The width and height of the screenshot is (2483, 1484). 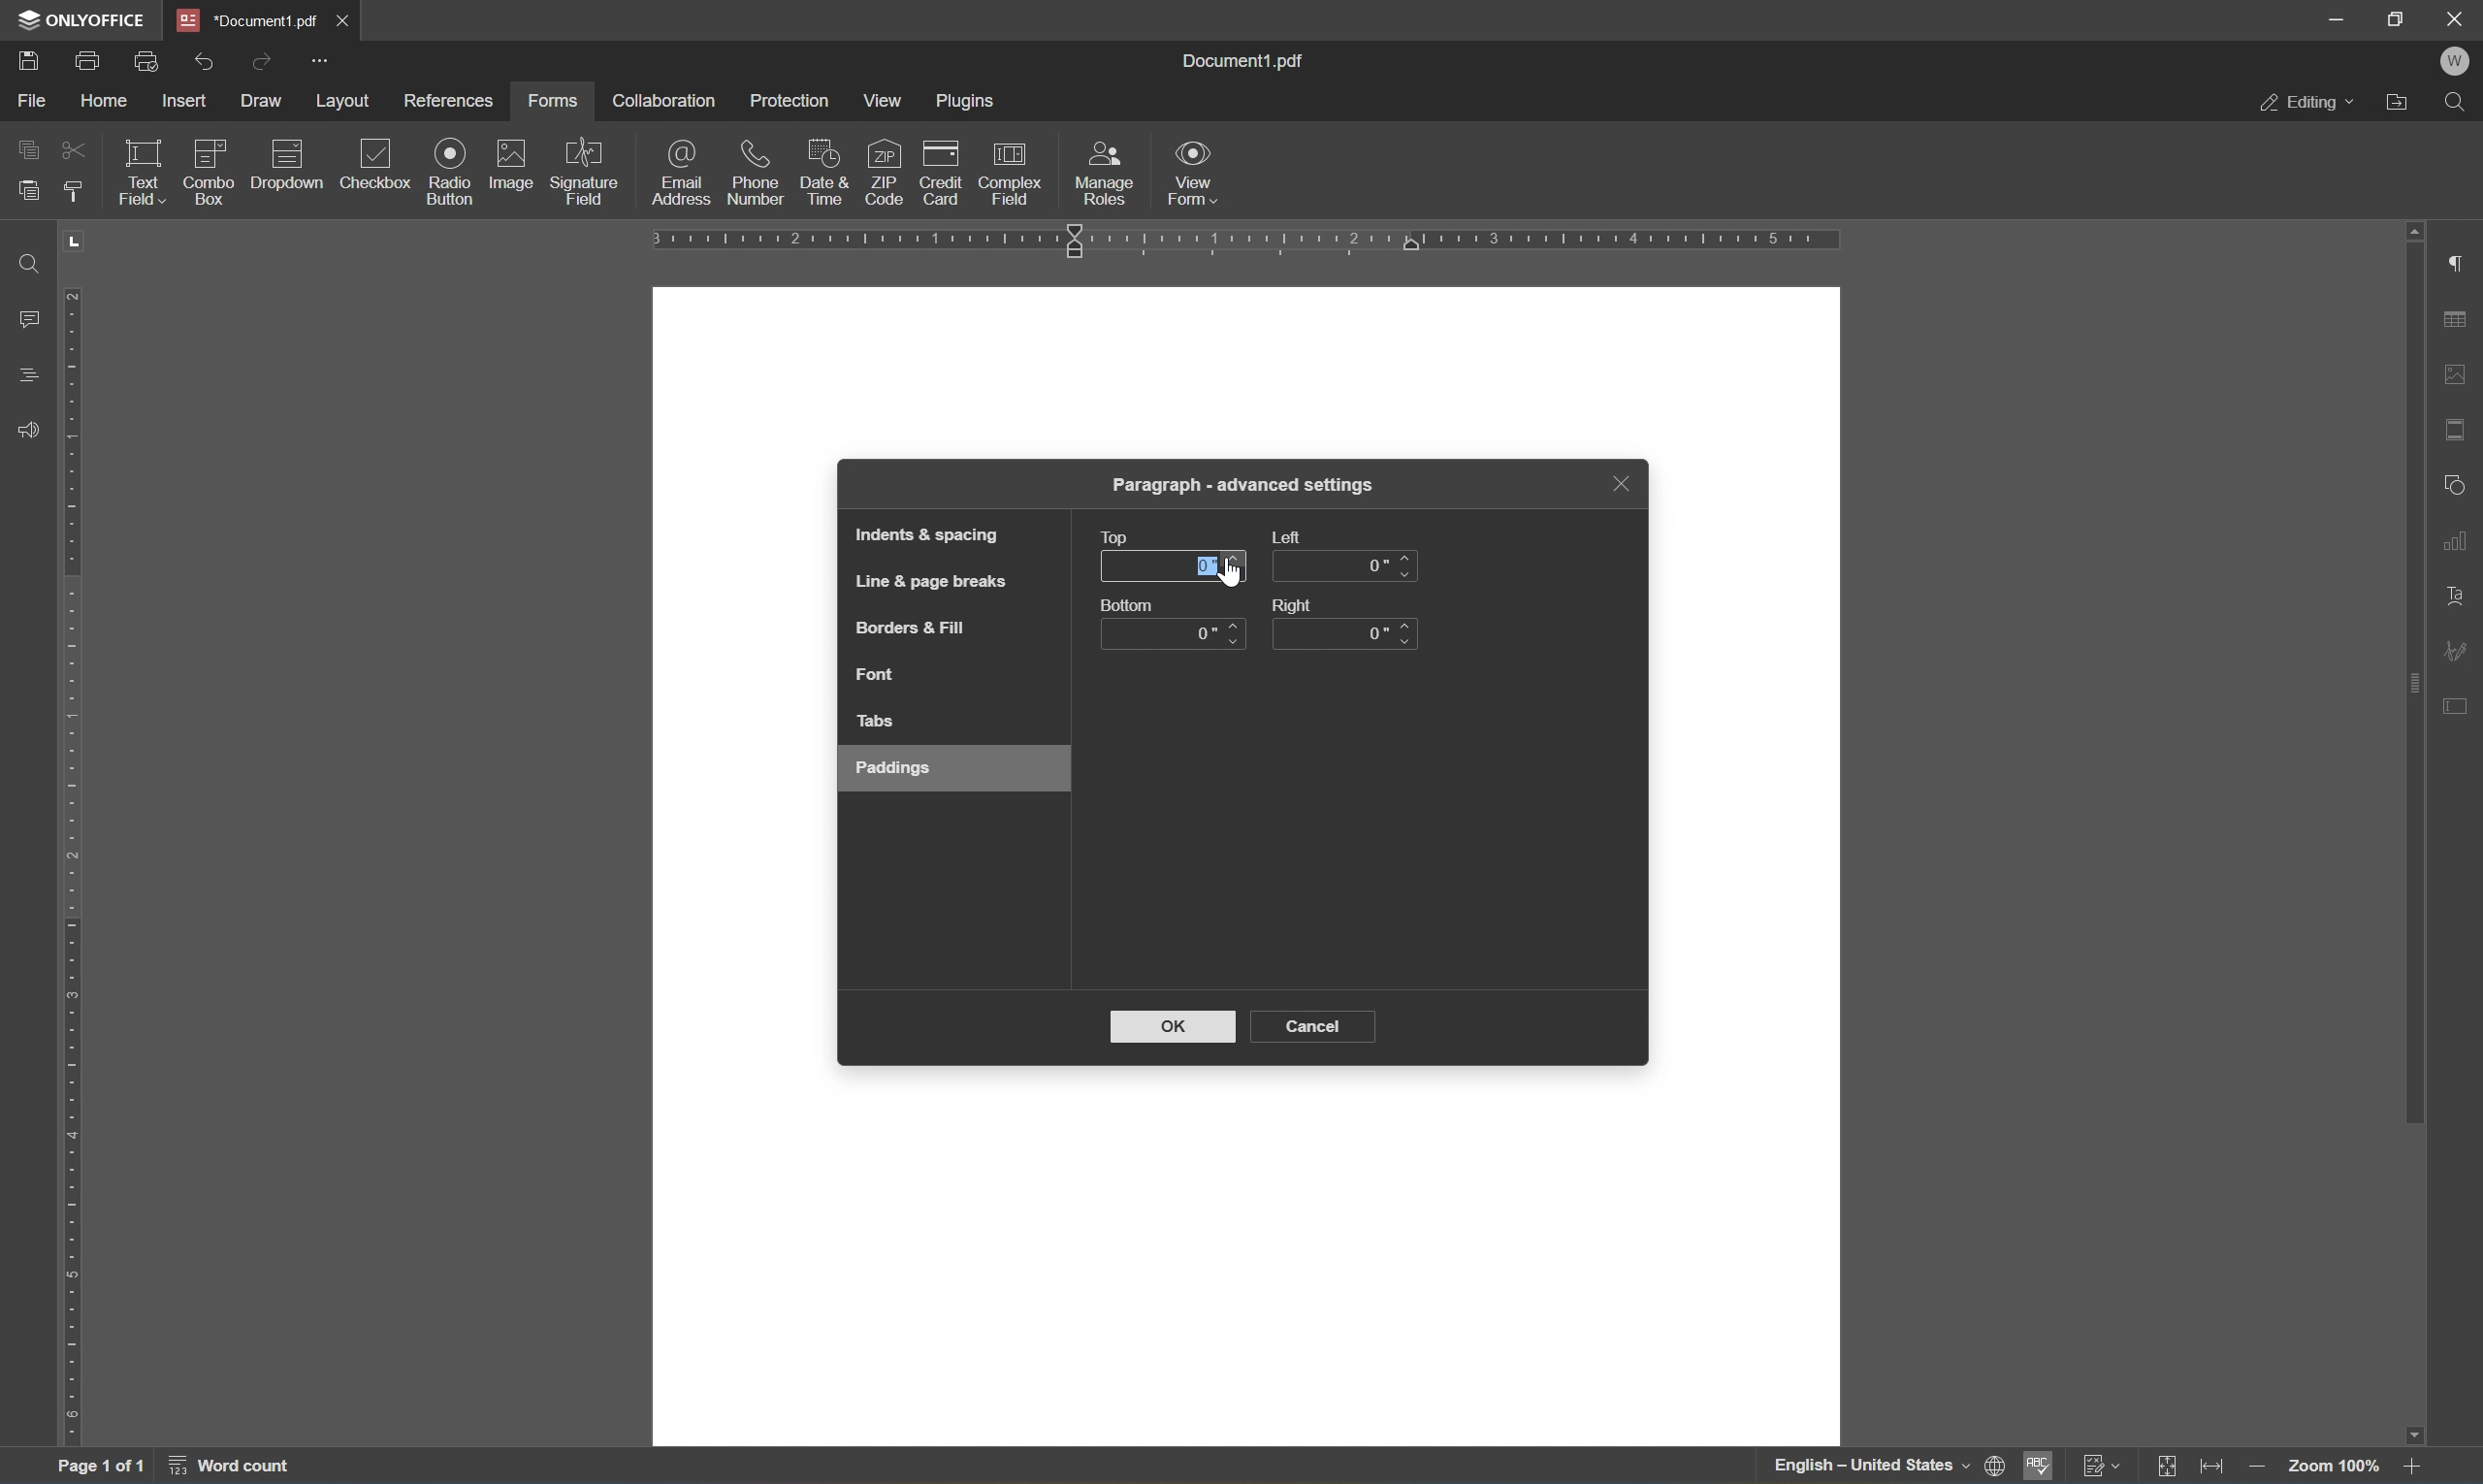 I want to click on print, so click(x=87, y=59).